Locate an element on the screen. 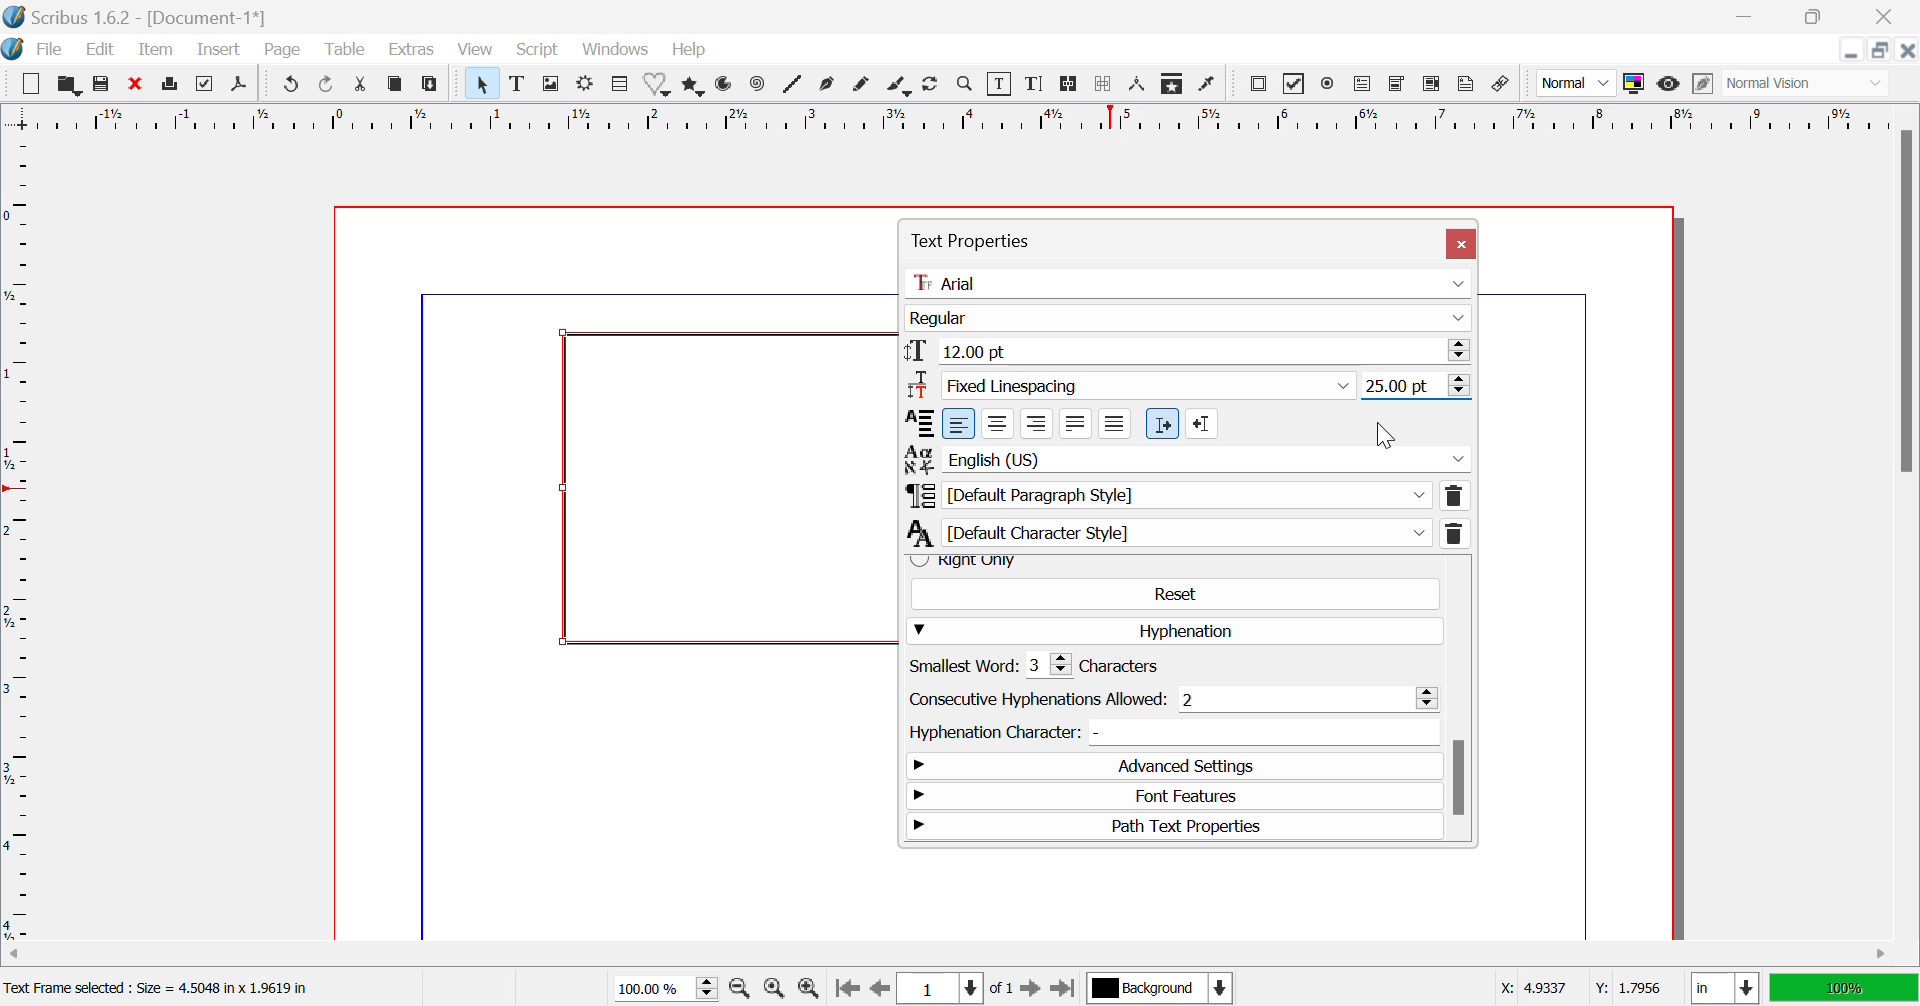 The image size is (1920, 1006). Minimize is located at coordinates (1814, 15).